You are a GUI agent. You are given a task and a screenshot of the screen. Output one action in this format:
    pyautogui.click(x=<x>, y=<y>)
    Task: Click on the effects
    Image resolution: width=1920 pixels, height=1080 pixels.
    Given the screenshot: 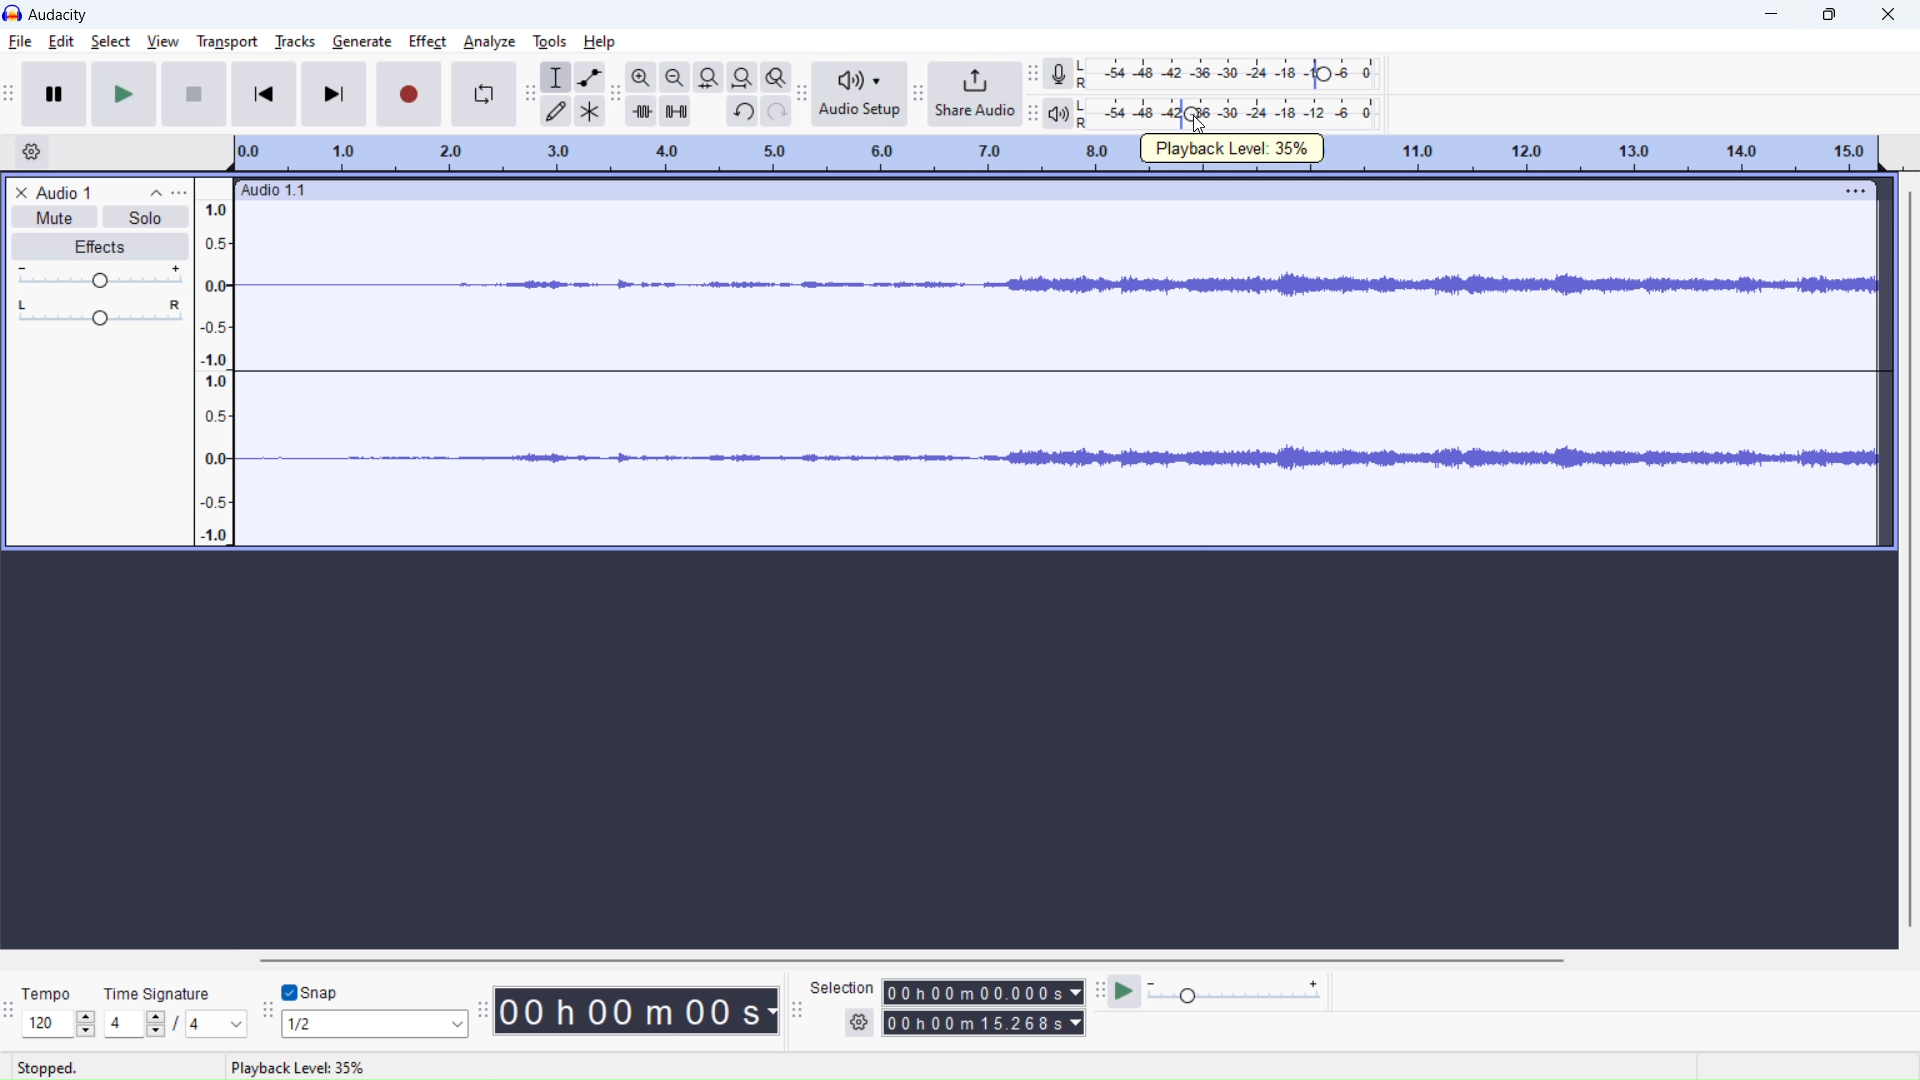 What is the action you would take?
    pyautogui.click(x=99, y=245)
    